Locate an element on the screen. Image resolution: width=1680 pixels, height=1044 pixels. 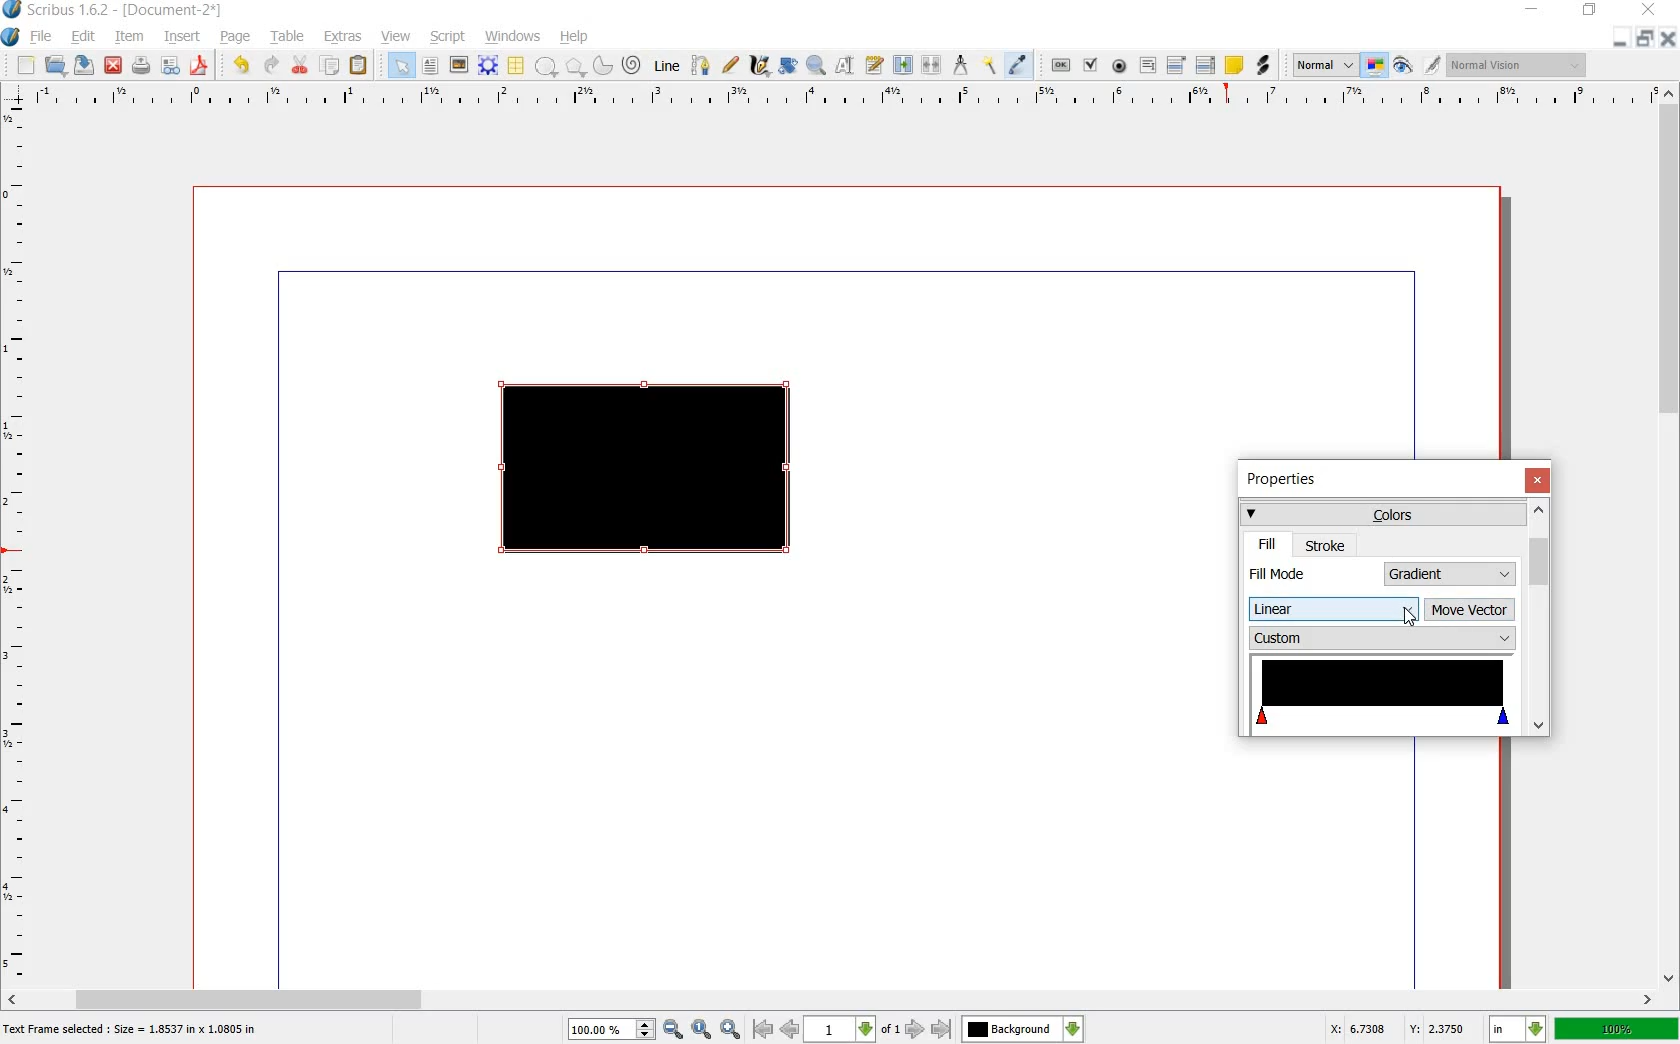
edit contents of frame is located at coordinates (845, 66).